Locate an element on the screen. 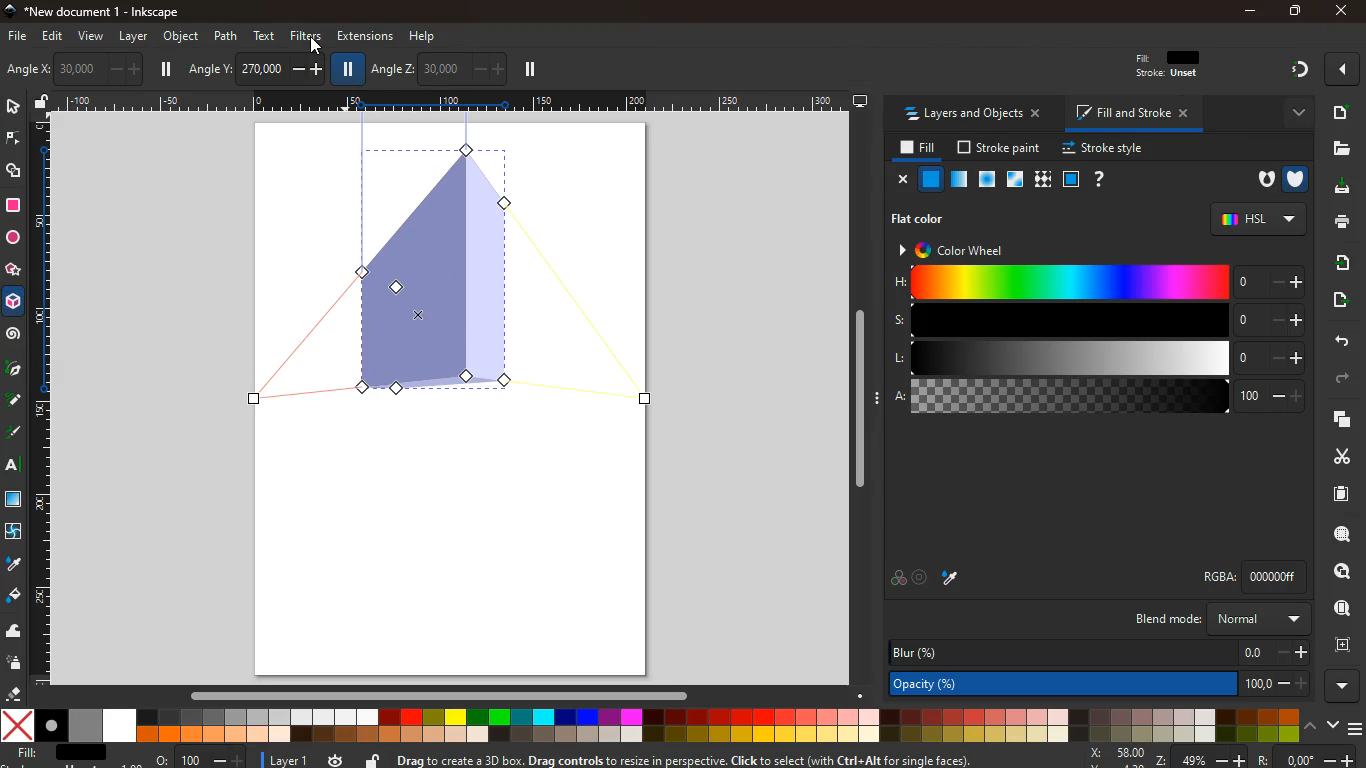  dowload is located at coordinates (1338, 187).